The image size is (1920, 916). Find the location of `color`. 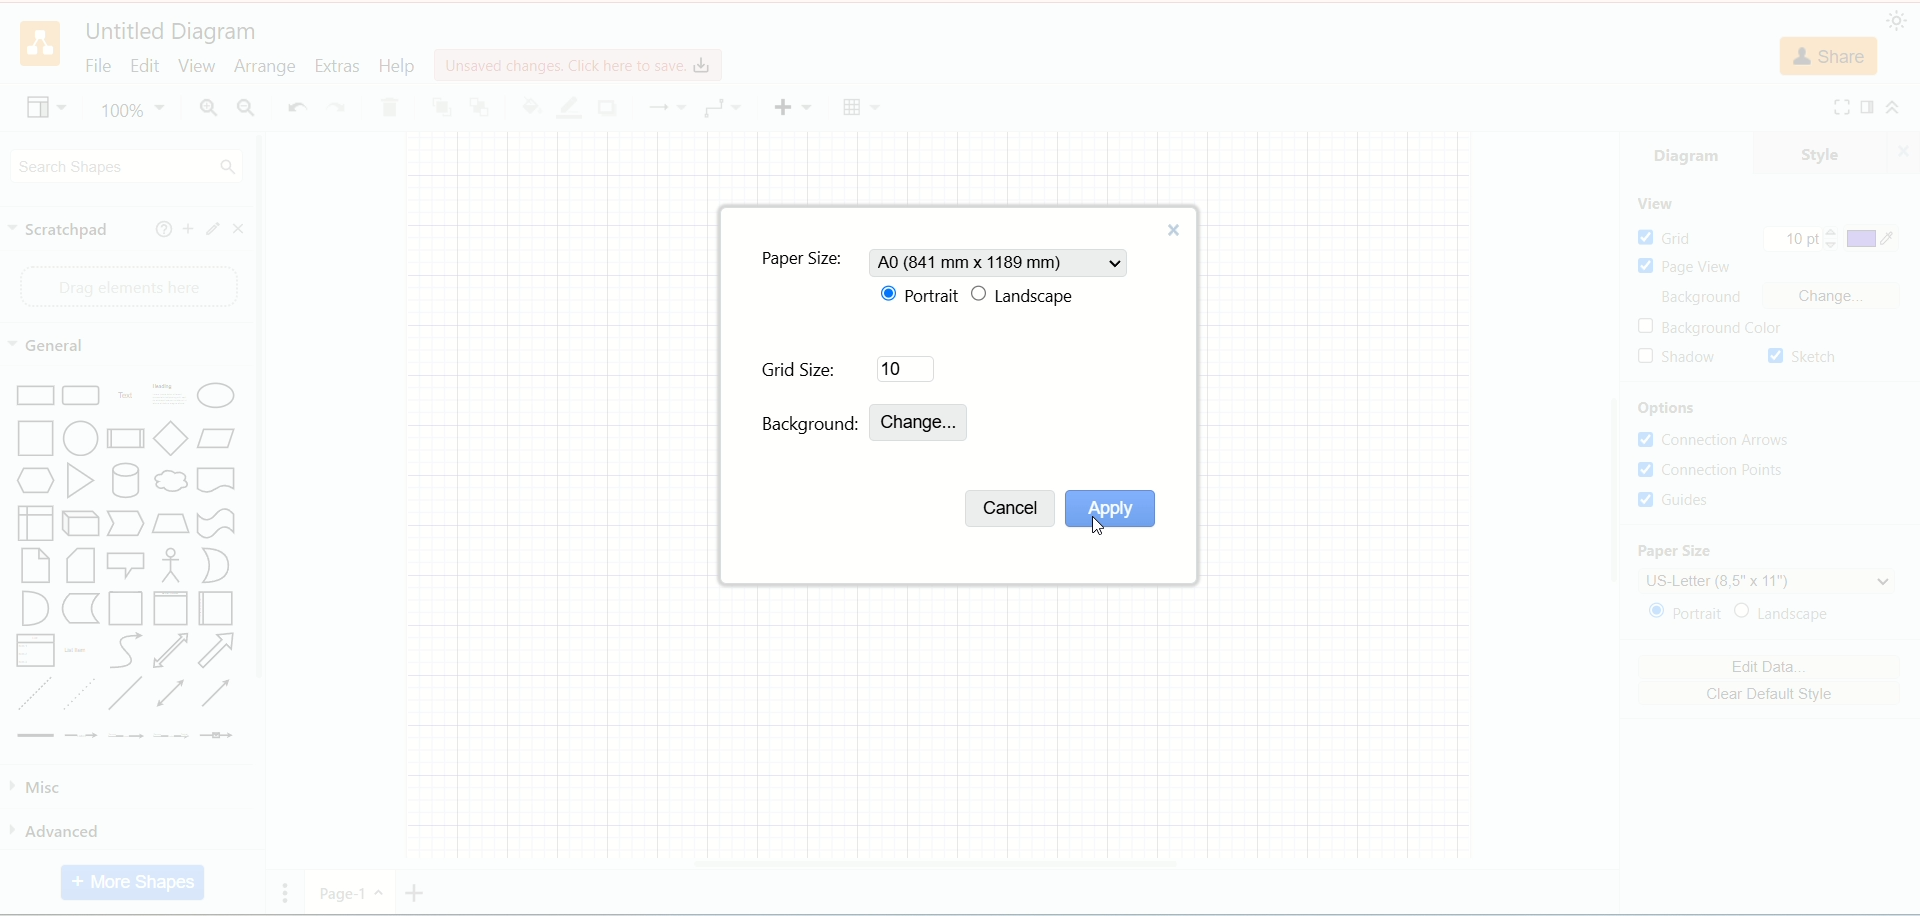

color is located at coordinates (1874, 240).